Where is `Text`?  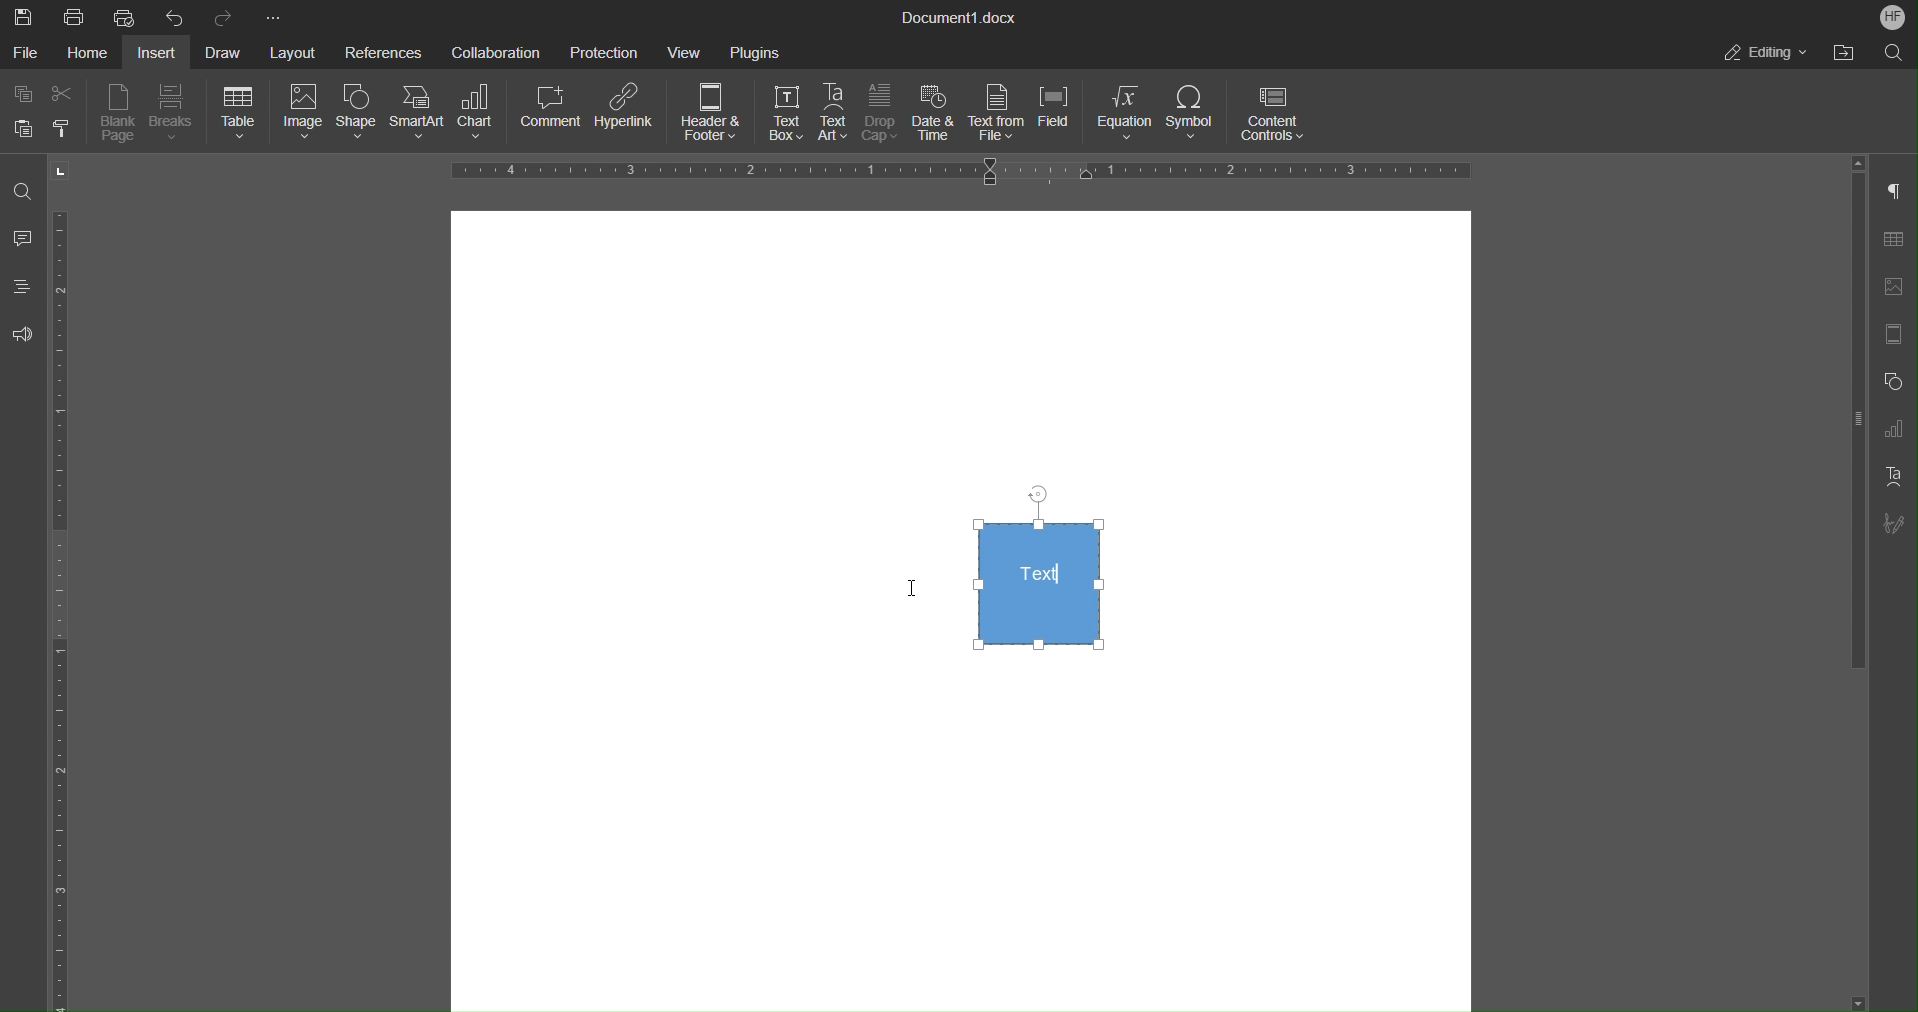
Text is located at coordinates (1039, 568).